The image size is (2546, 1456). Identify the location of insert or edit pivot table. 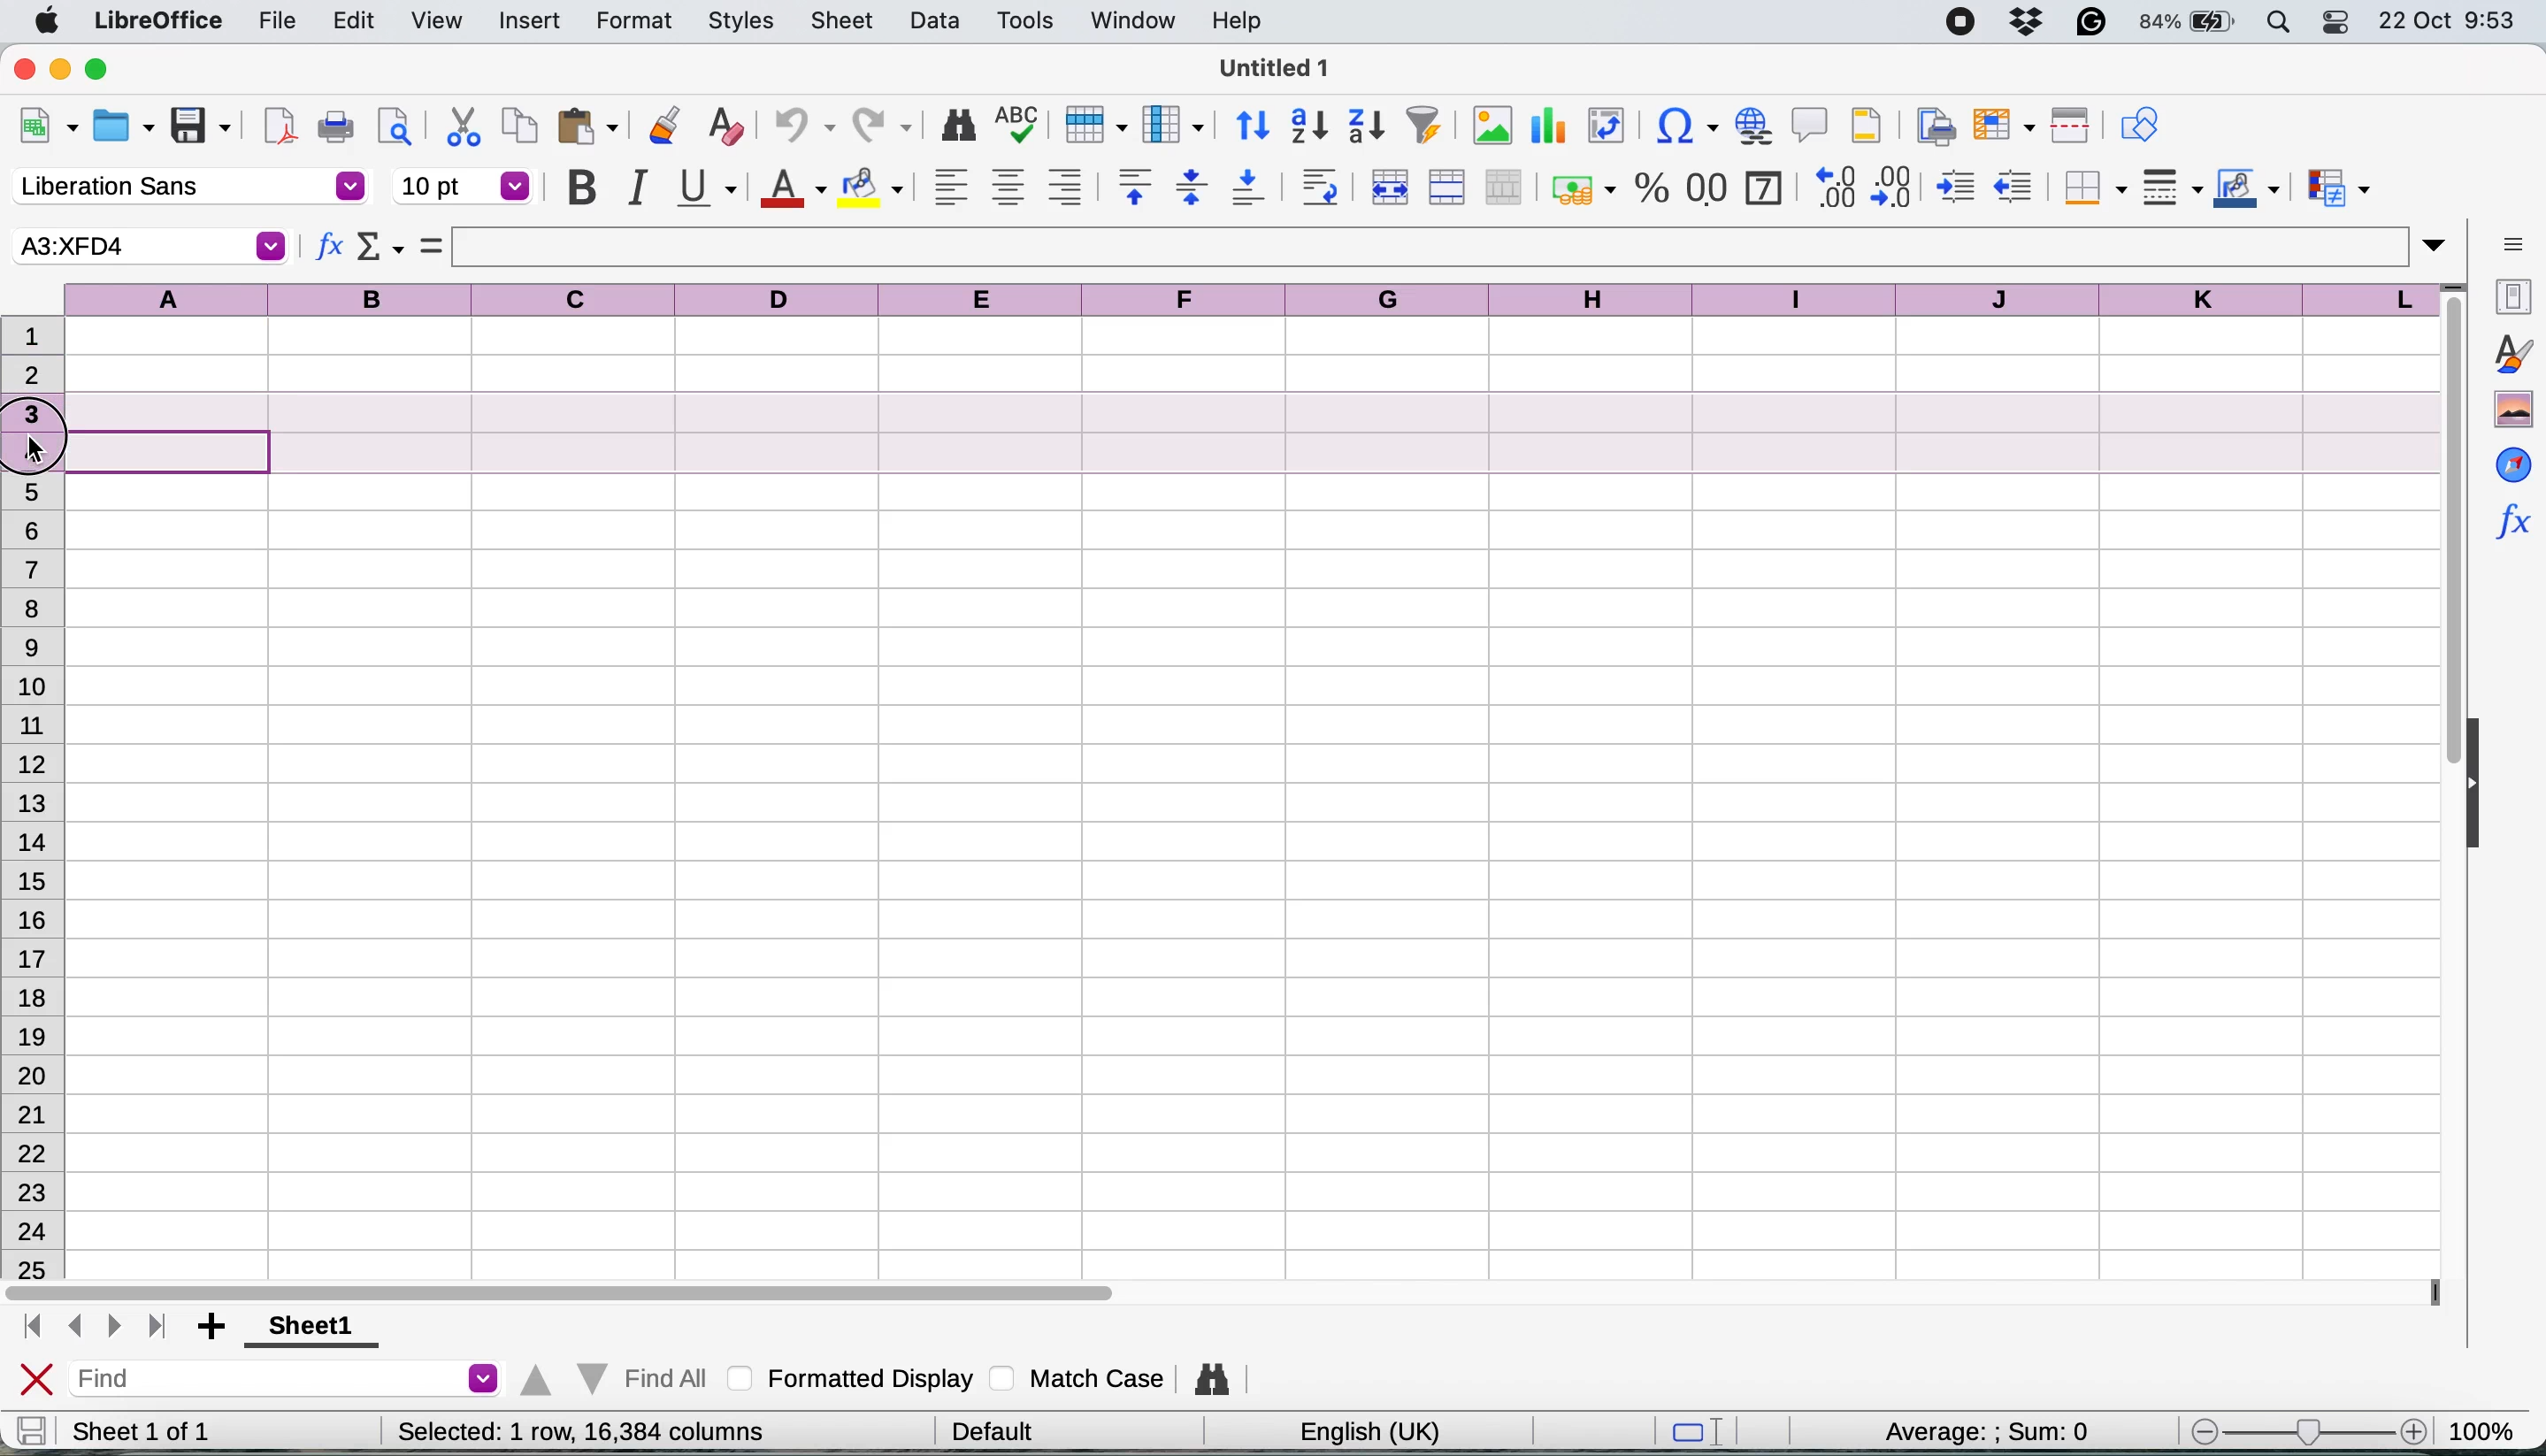
(1600, 126).